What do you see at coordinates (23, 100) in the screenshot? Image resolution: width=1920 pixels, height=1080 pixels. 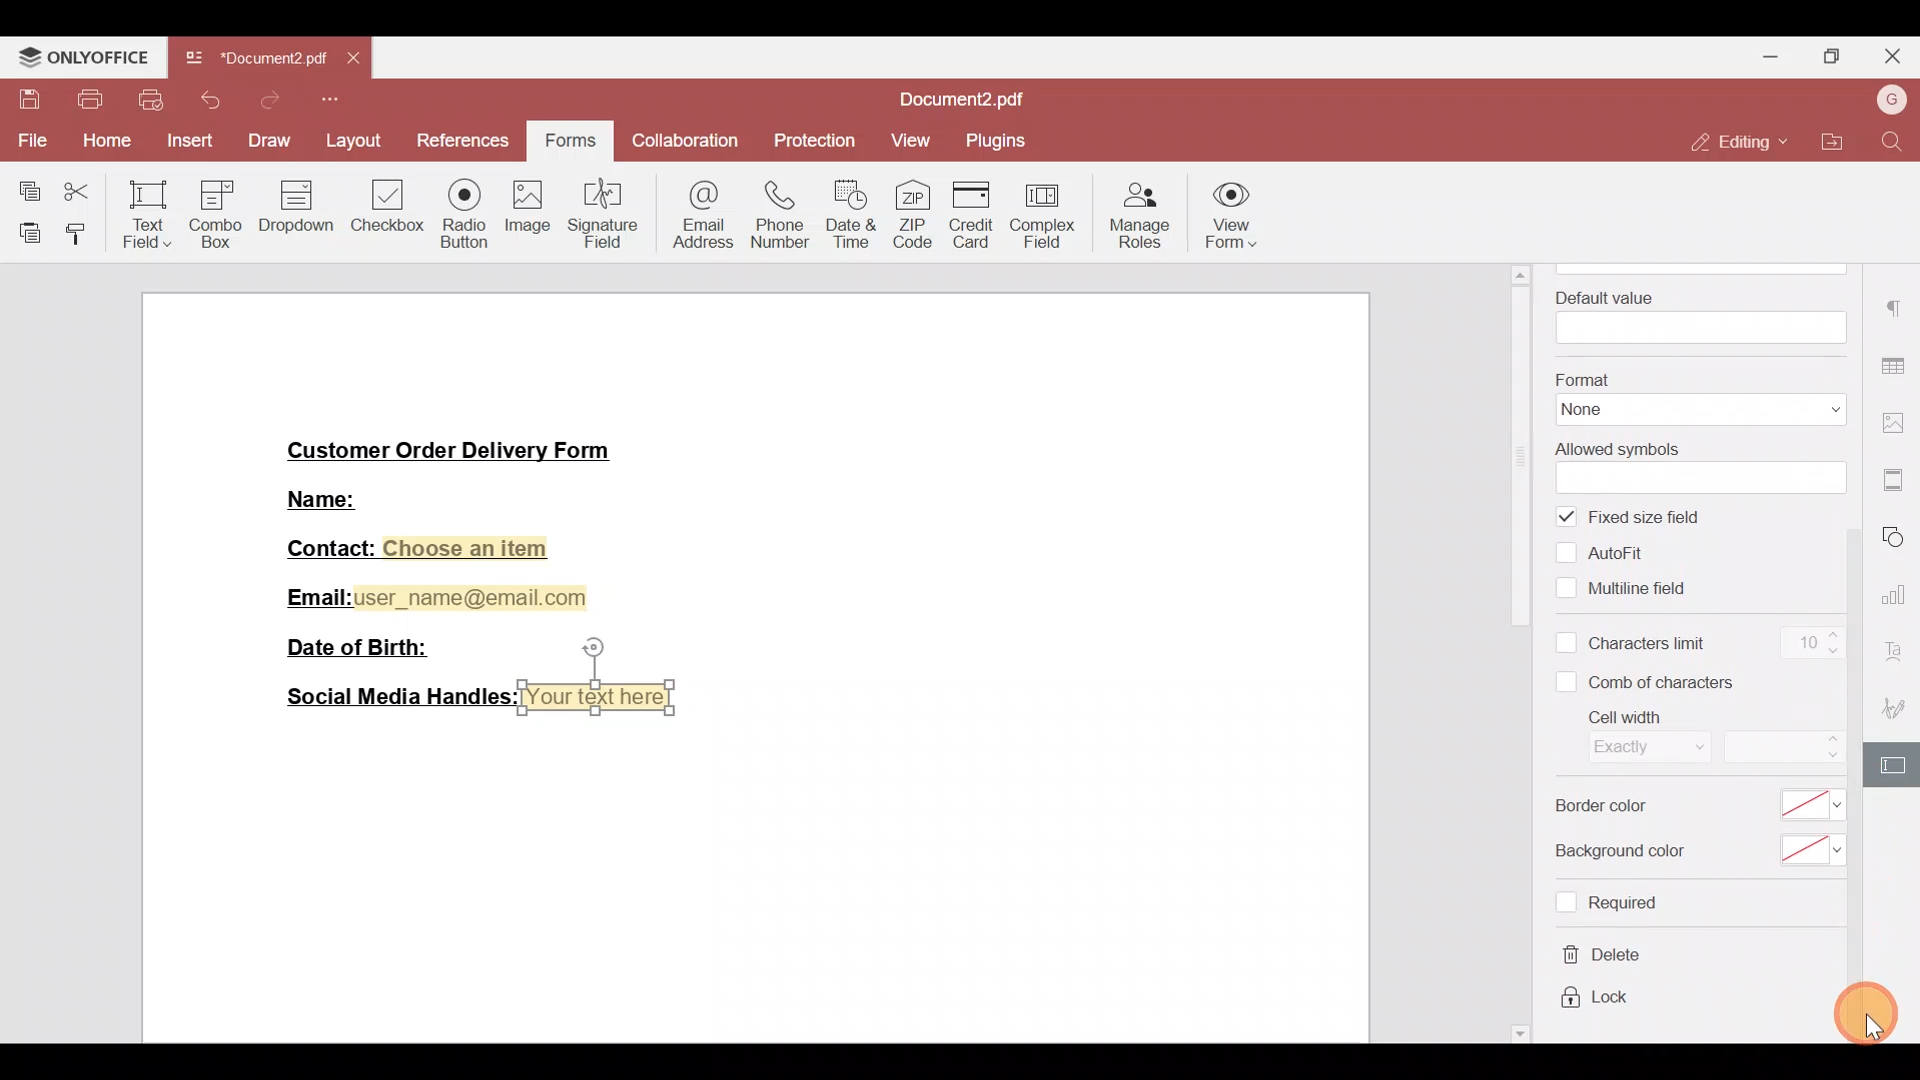 I see `Save` at bounding box center [23, 100].